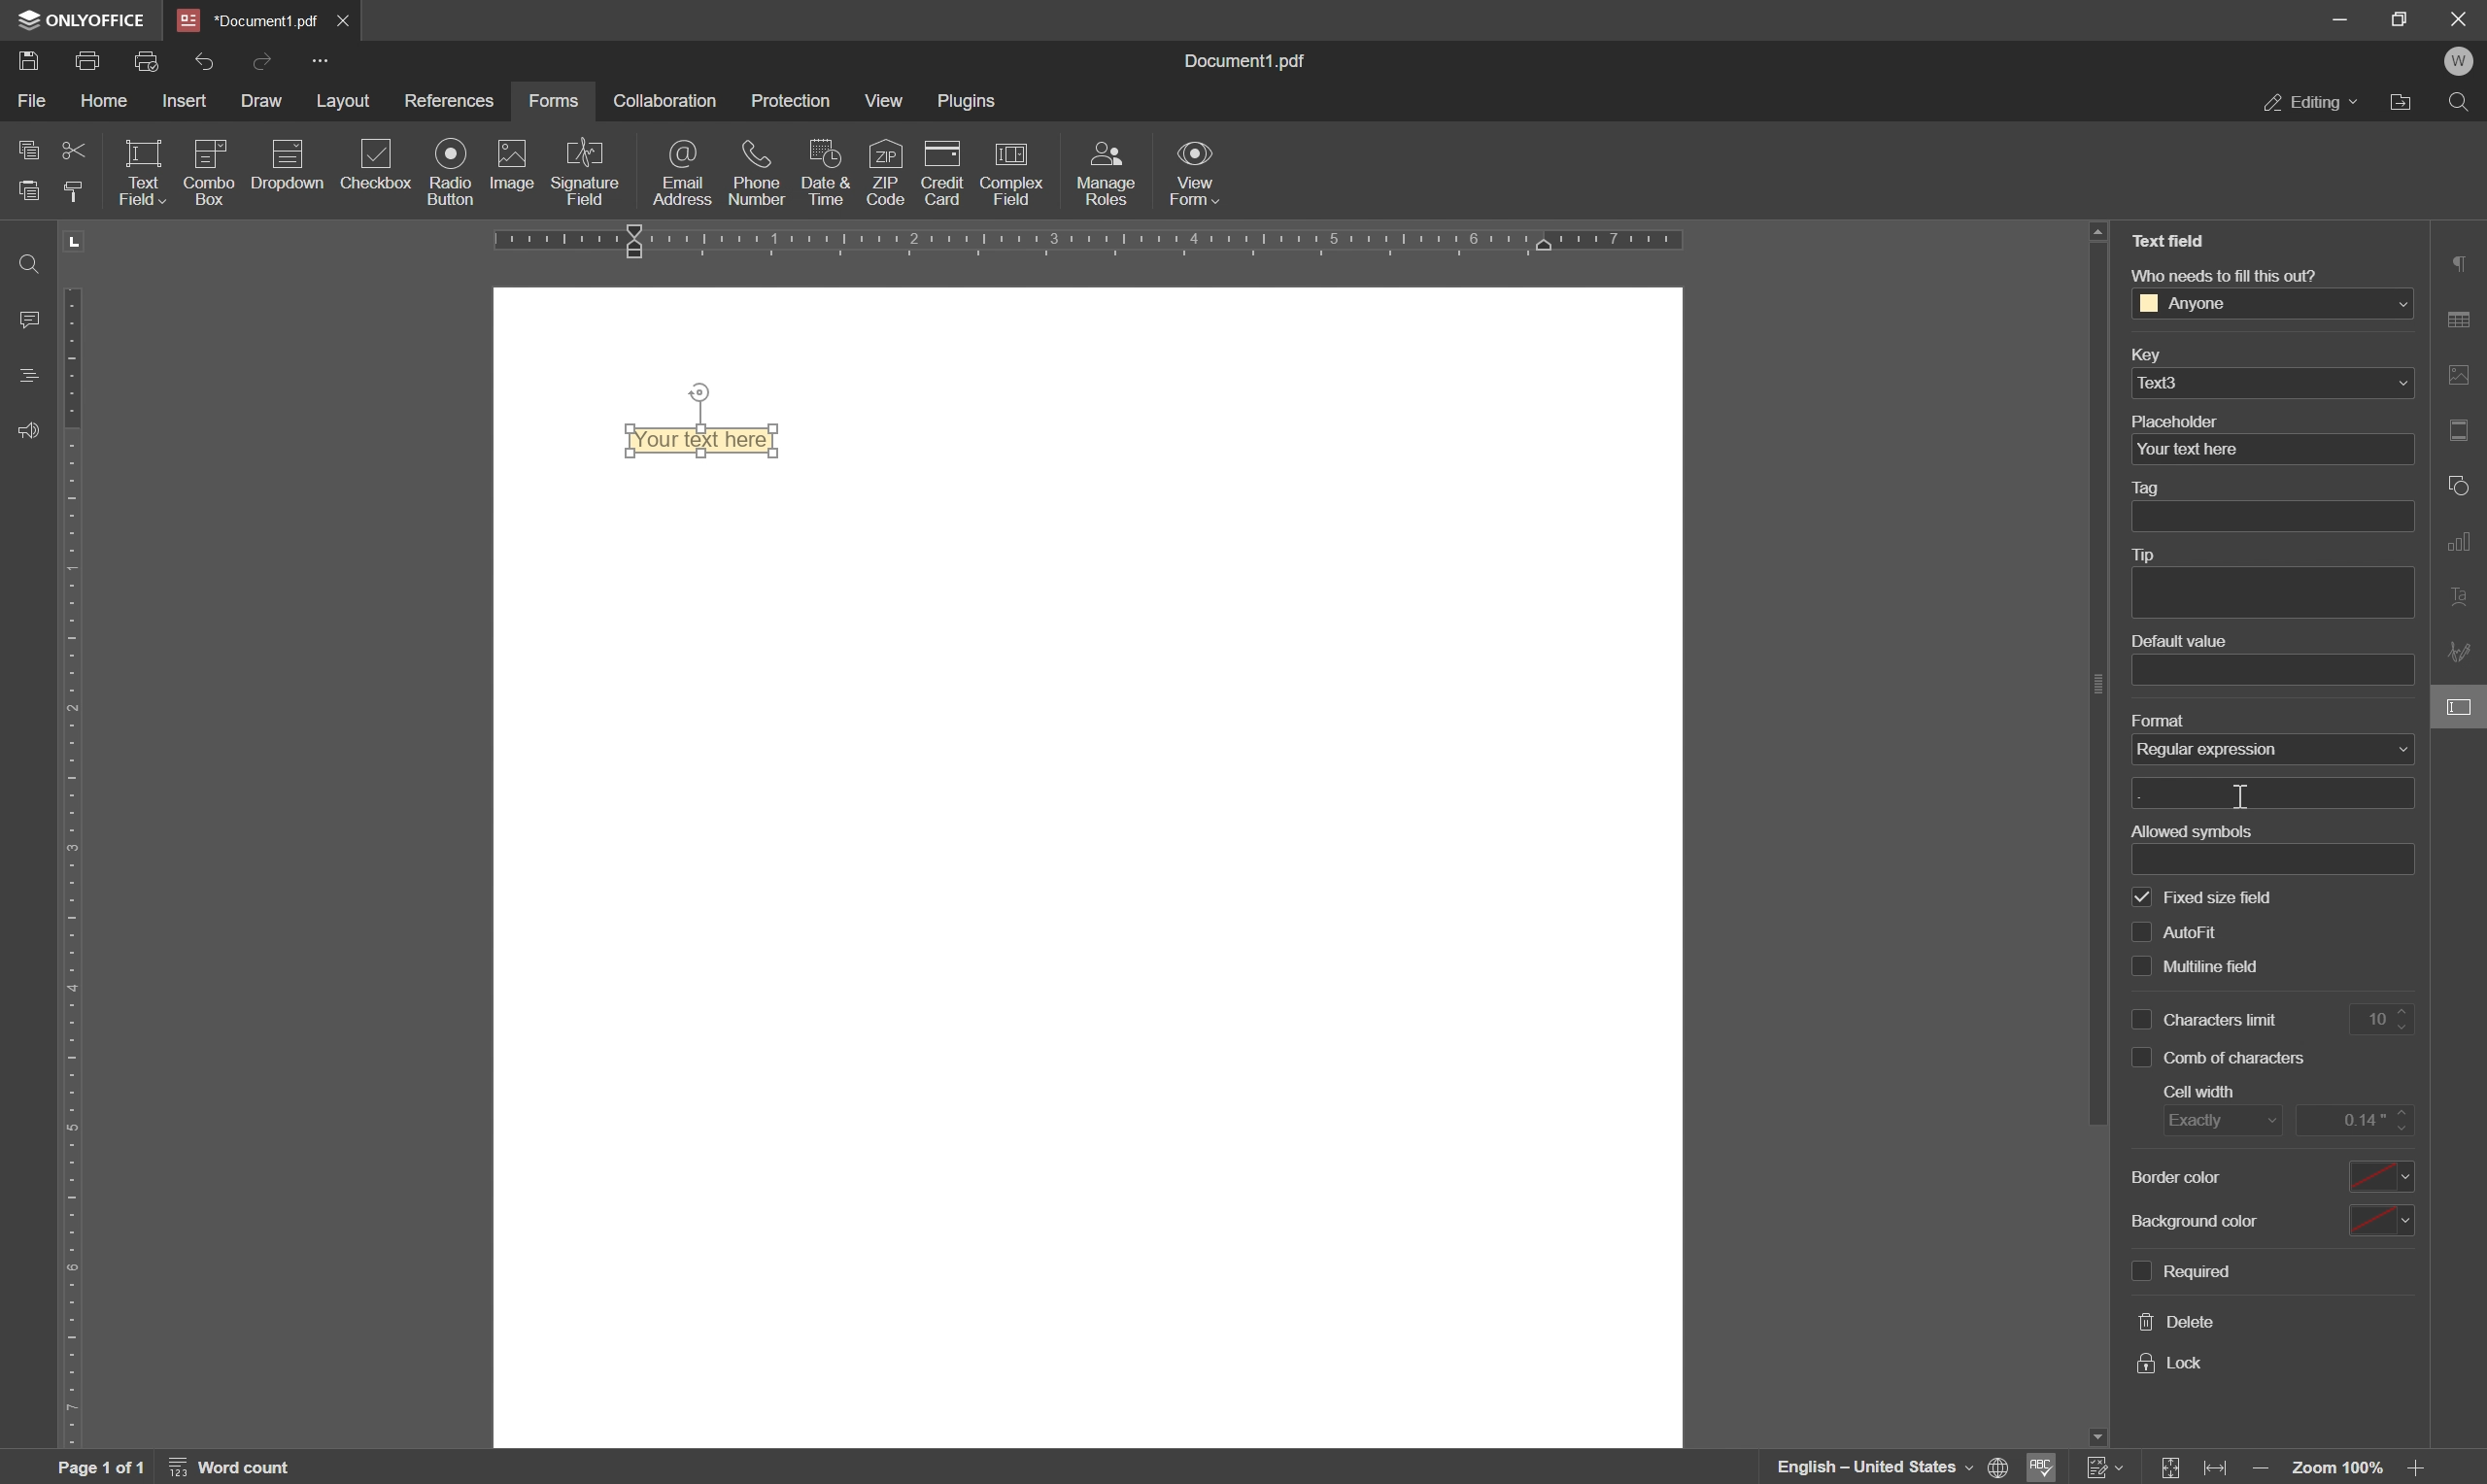 The height and width of the screenshot is (1484, 2487). Describe the element at coordinates (2464, 374) in the screenshot. I see `image settings` at that location.